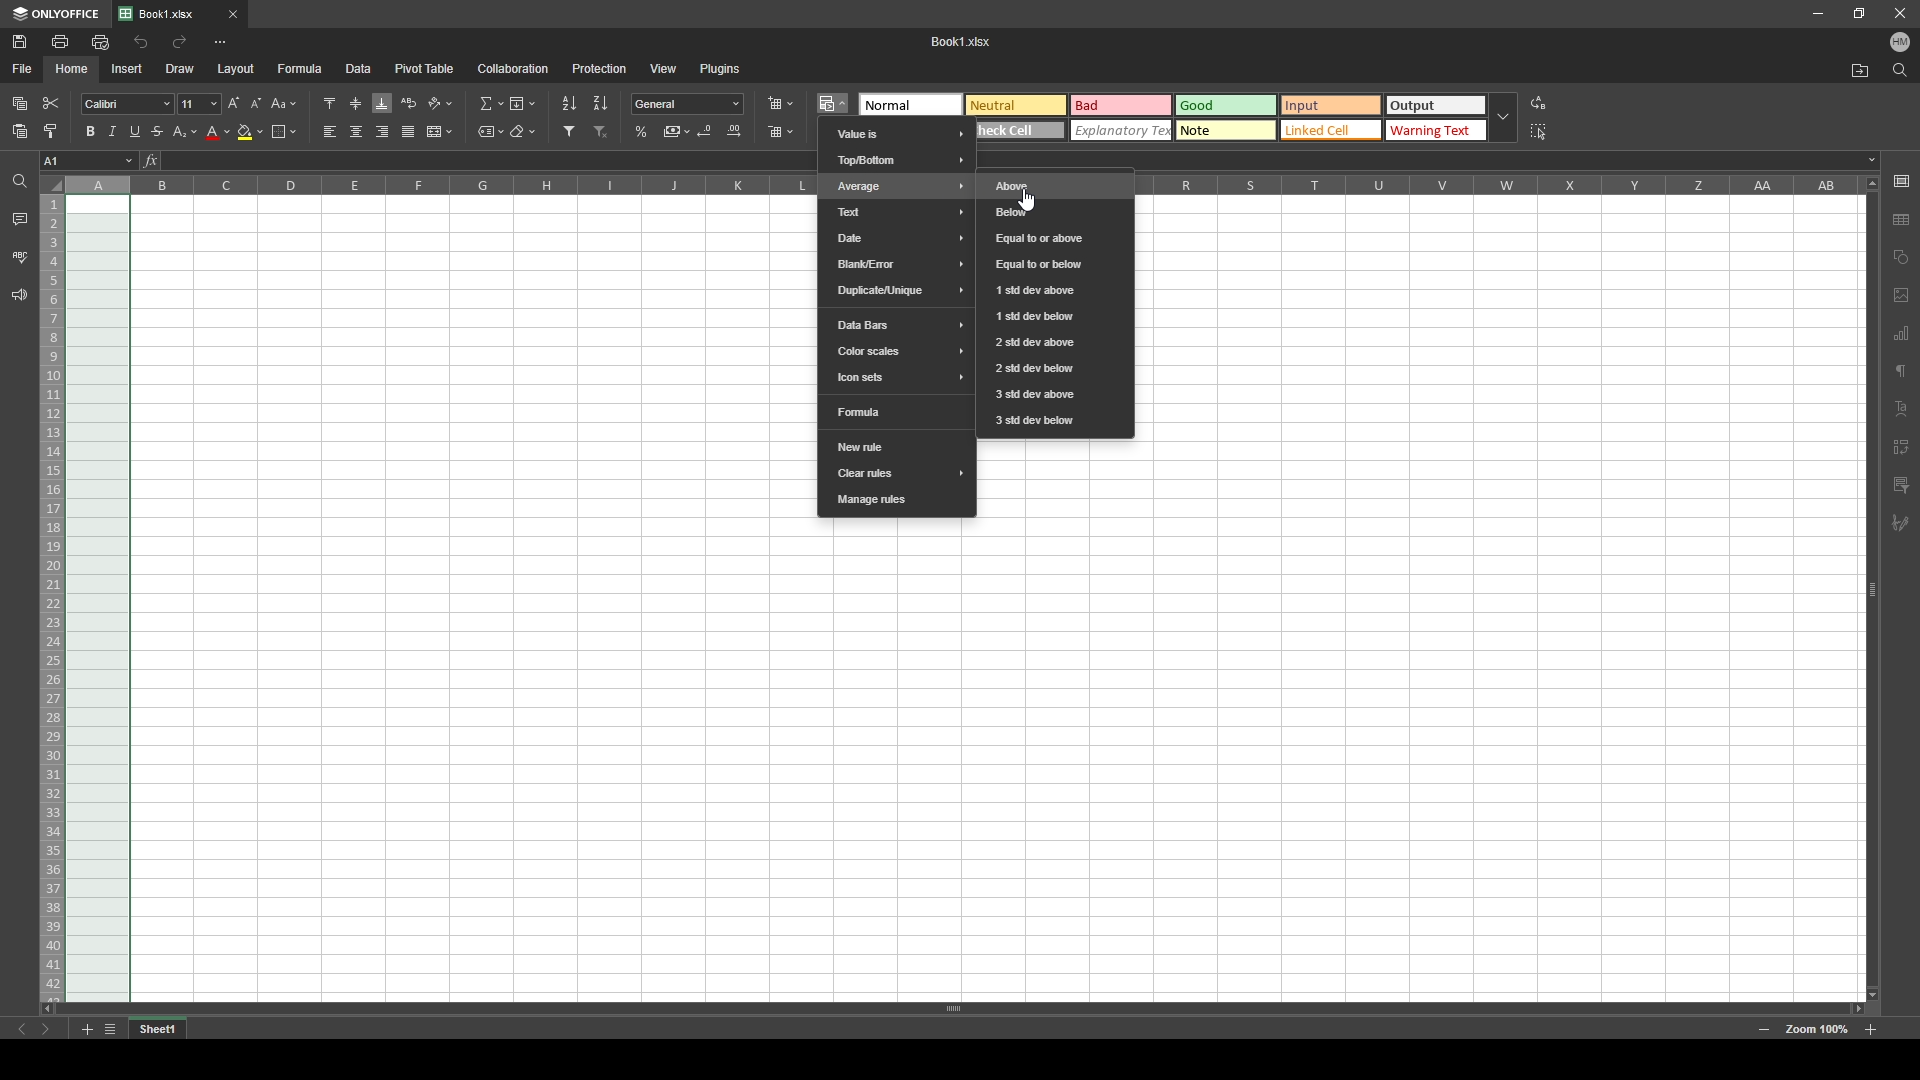 The width and height of the screenshot is (1920, 1080). I want to click on clear, so click(524, 132).